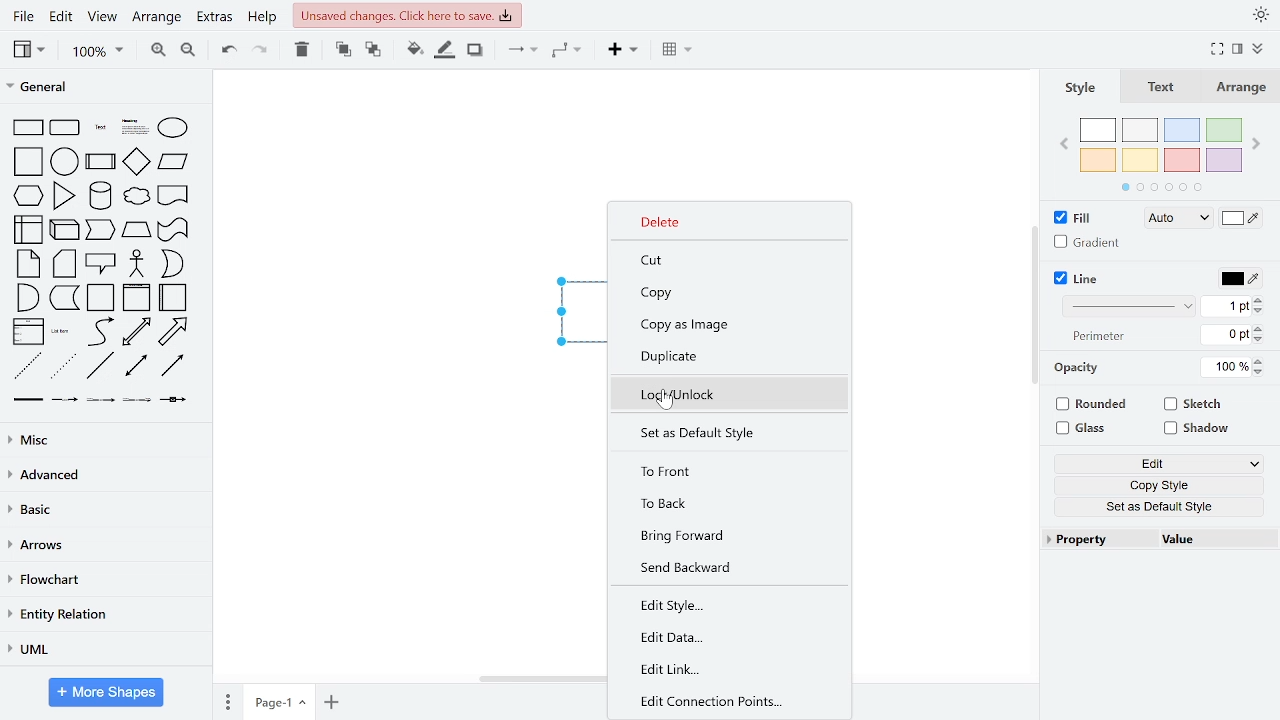 The image size is (1280, 720). I want to click on connector with 2 label, so click(101, 399).